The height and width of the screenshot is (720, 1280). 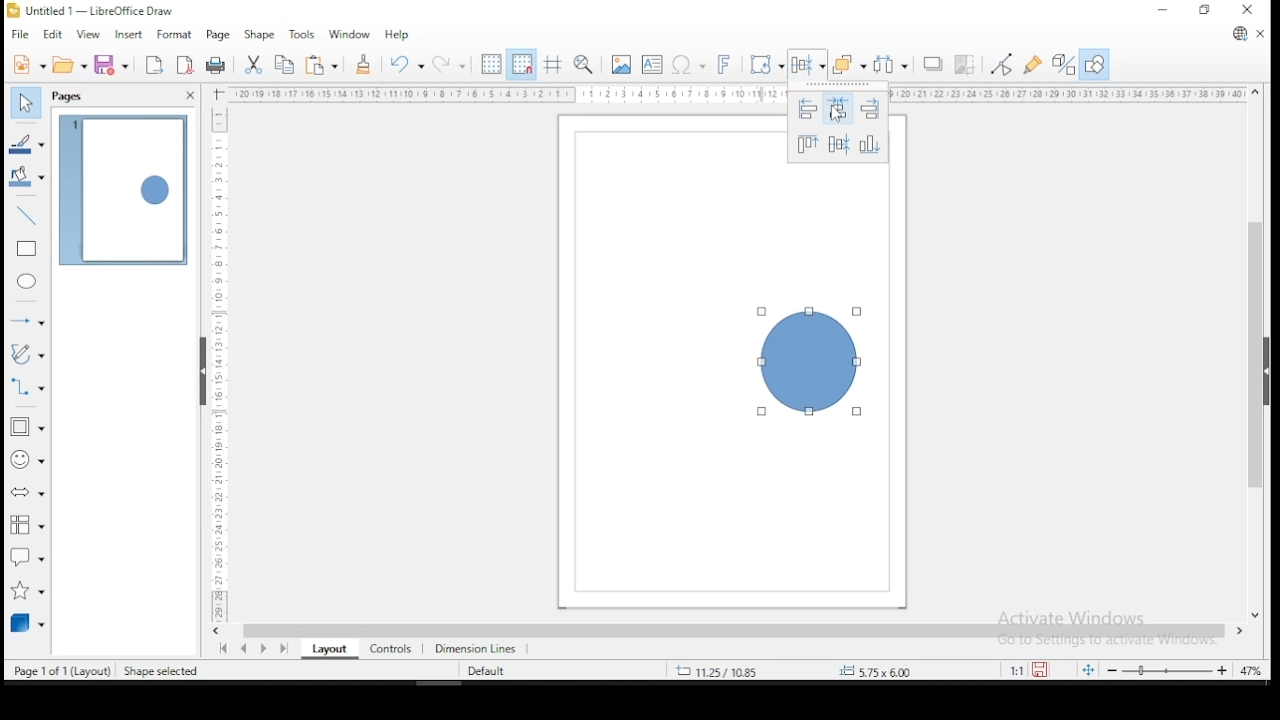 What do you see at coordinates (217, 36) in the screenshot?
I see `page` at bounding box center [217, 36].